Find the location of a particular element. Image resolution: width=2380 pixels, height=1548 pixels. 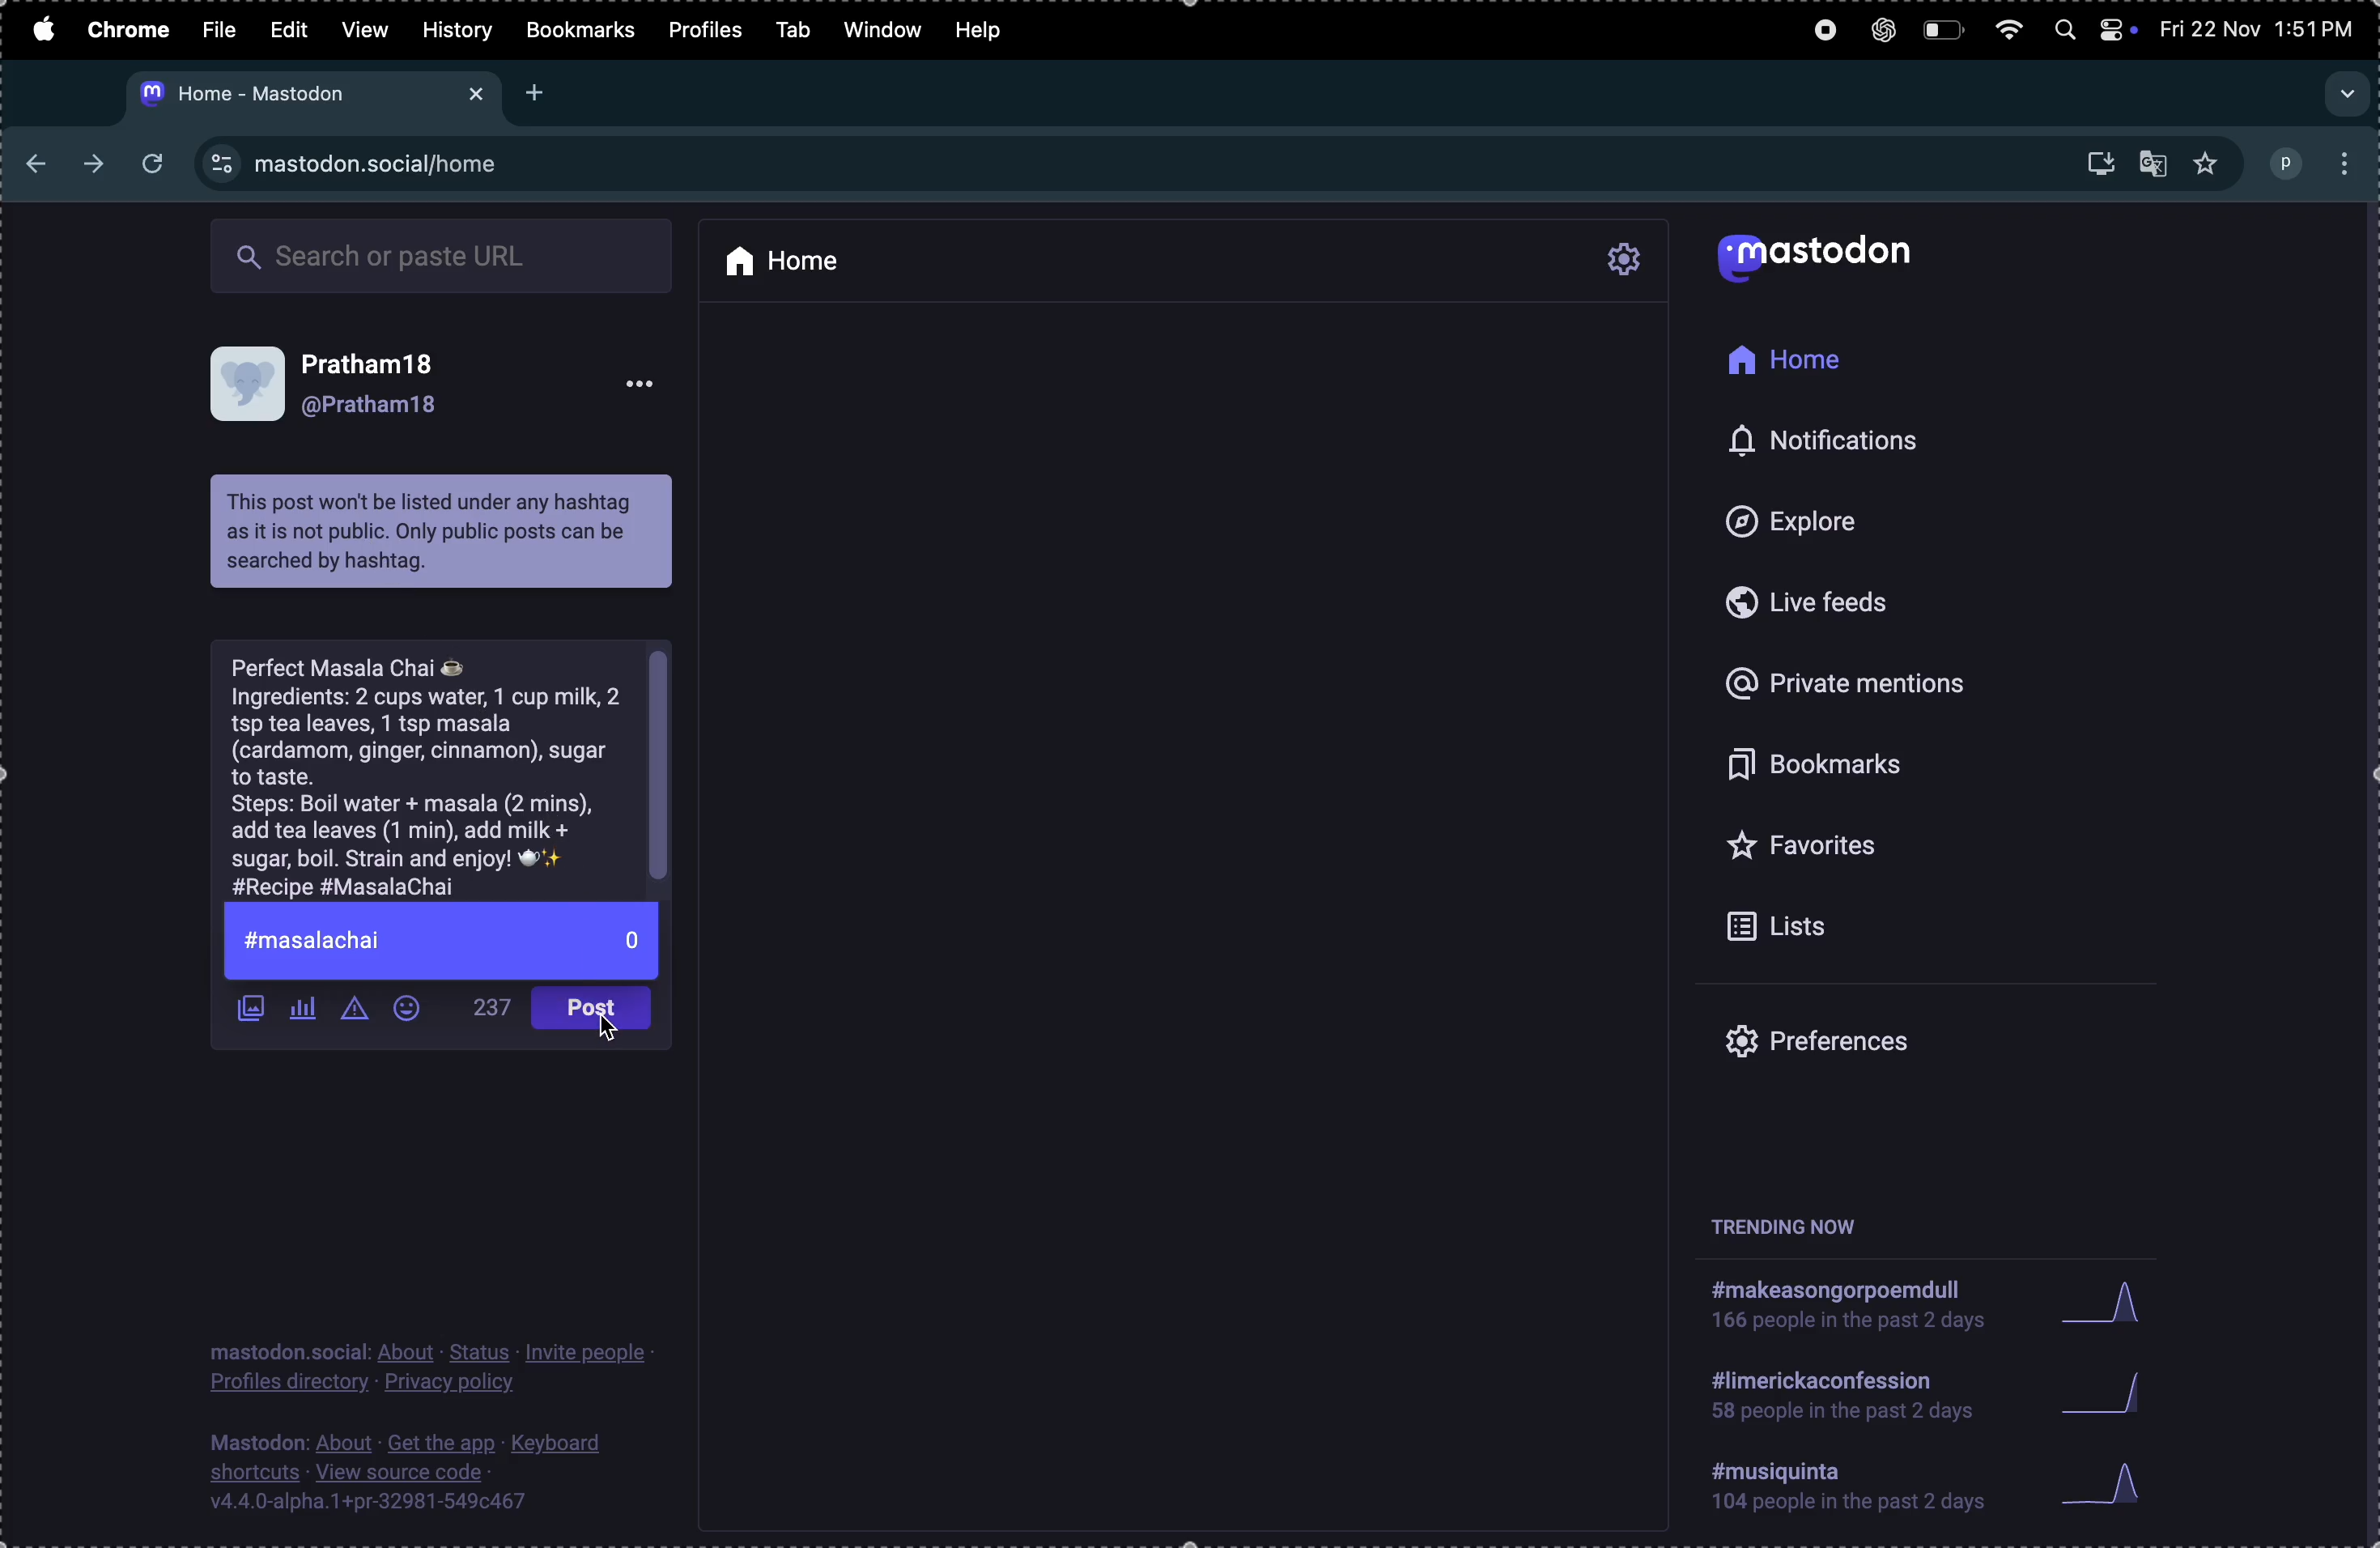

profile privacy is located at coordinates (442, 1366).